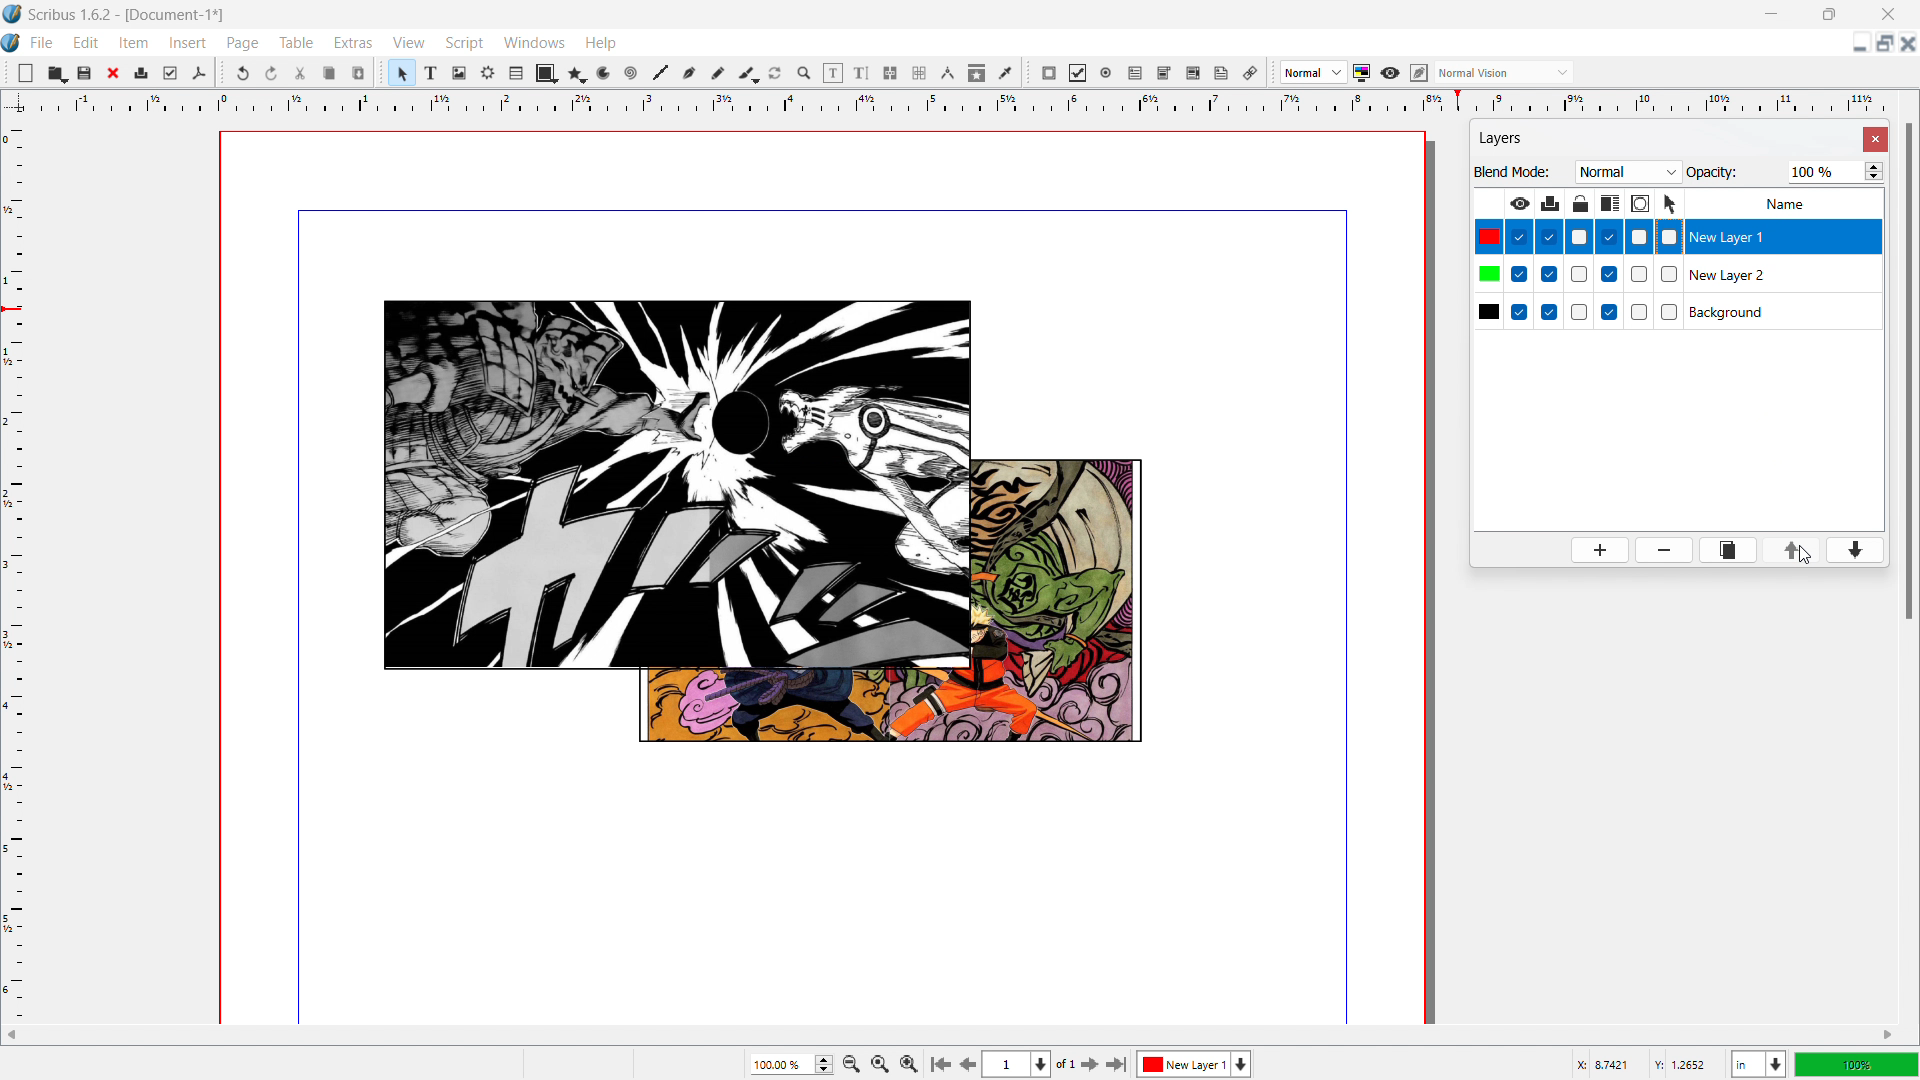  What do you see at coordinates (1489, 273) in the screenshot?
I see `colors` at bounding box center [1489, 273].